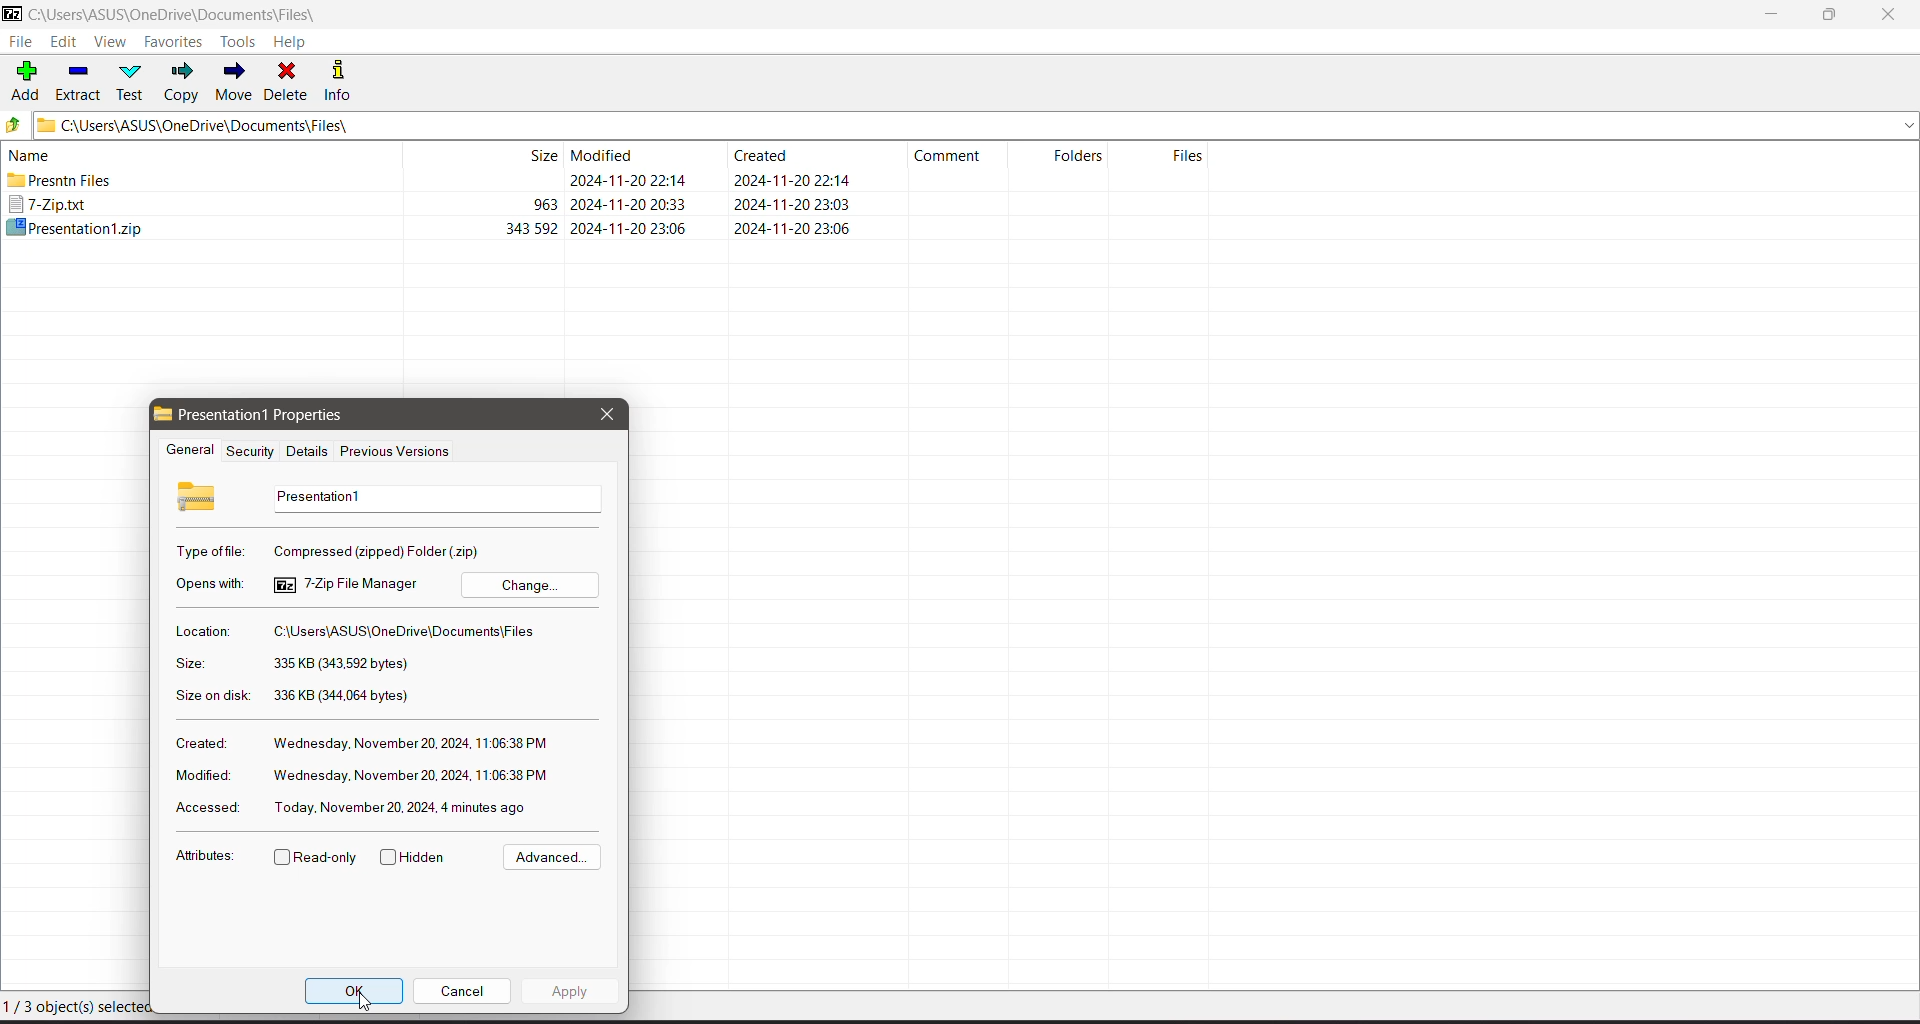 This screenshot has height=1024, width=1920. I want to click on Size, so click(189, 664).